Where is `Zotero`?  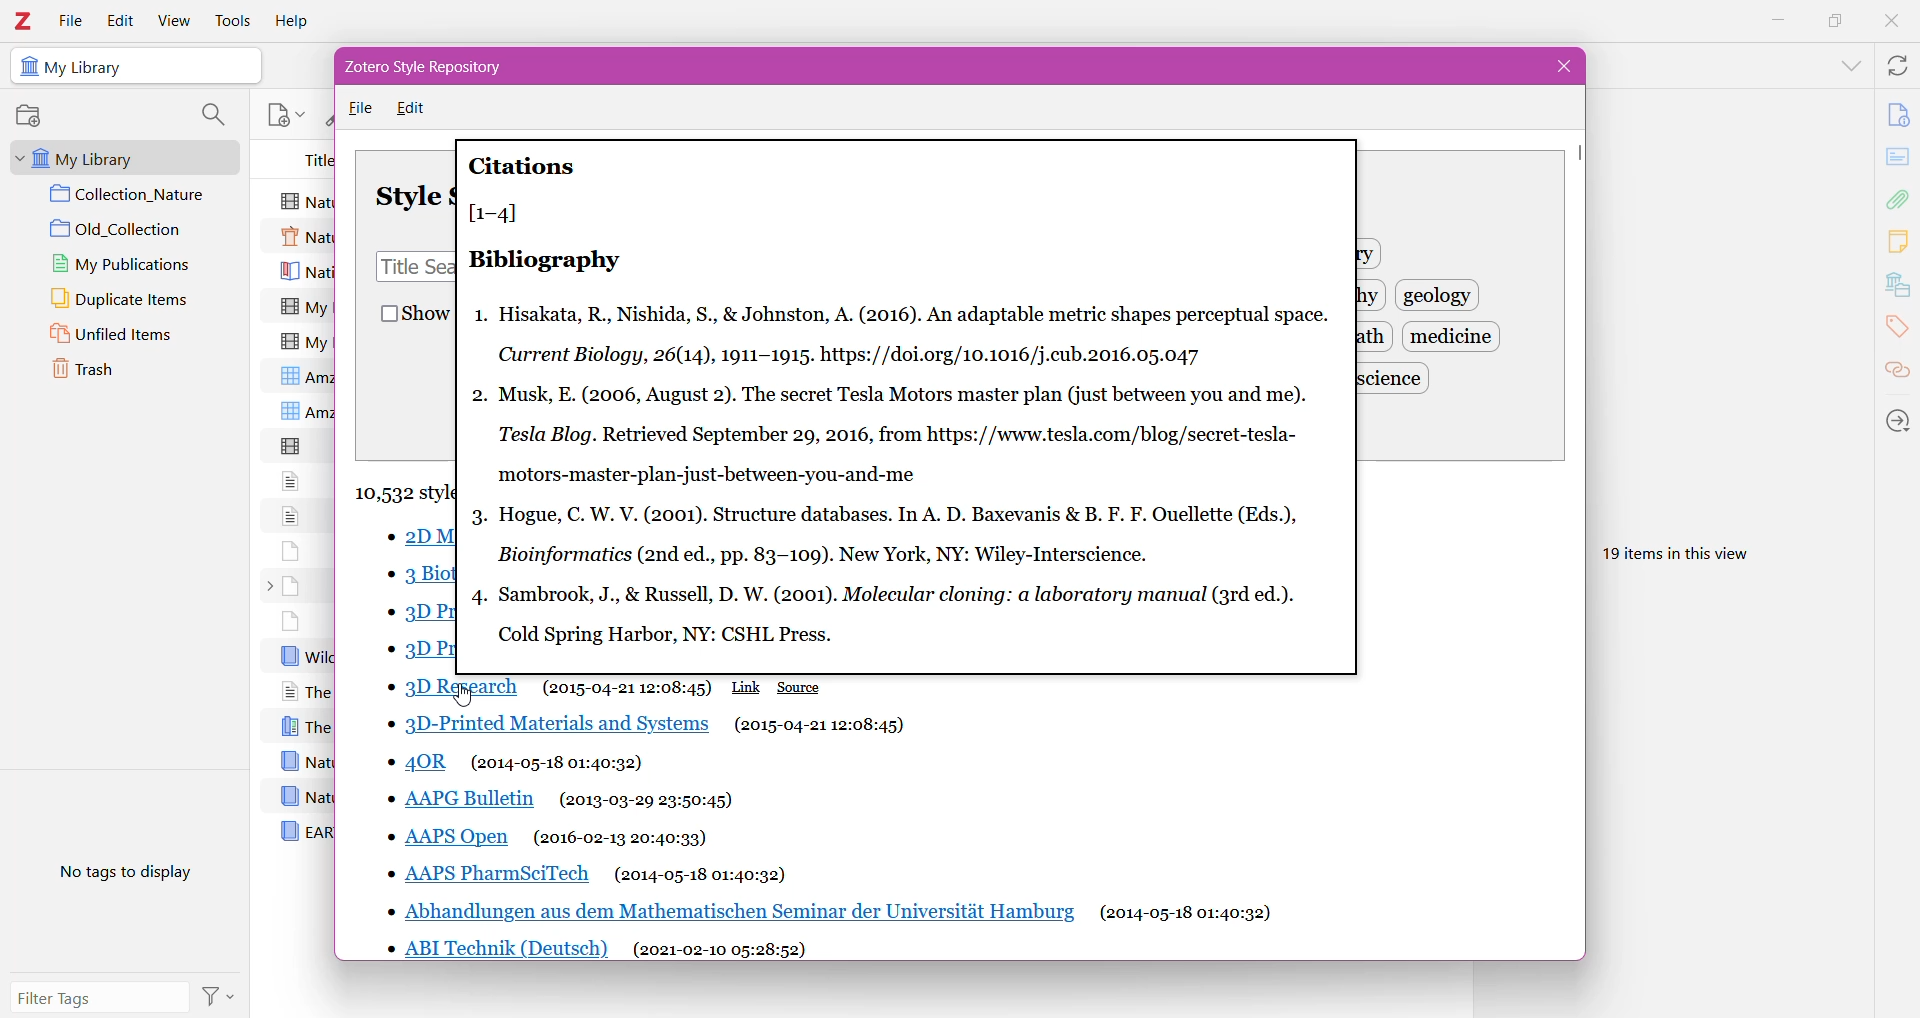 Zotero is located at coordinates (25, 20).